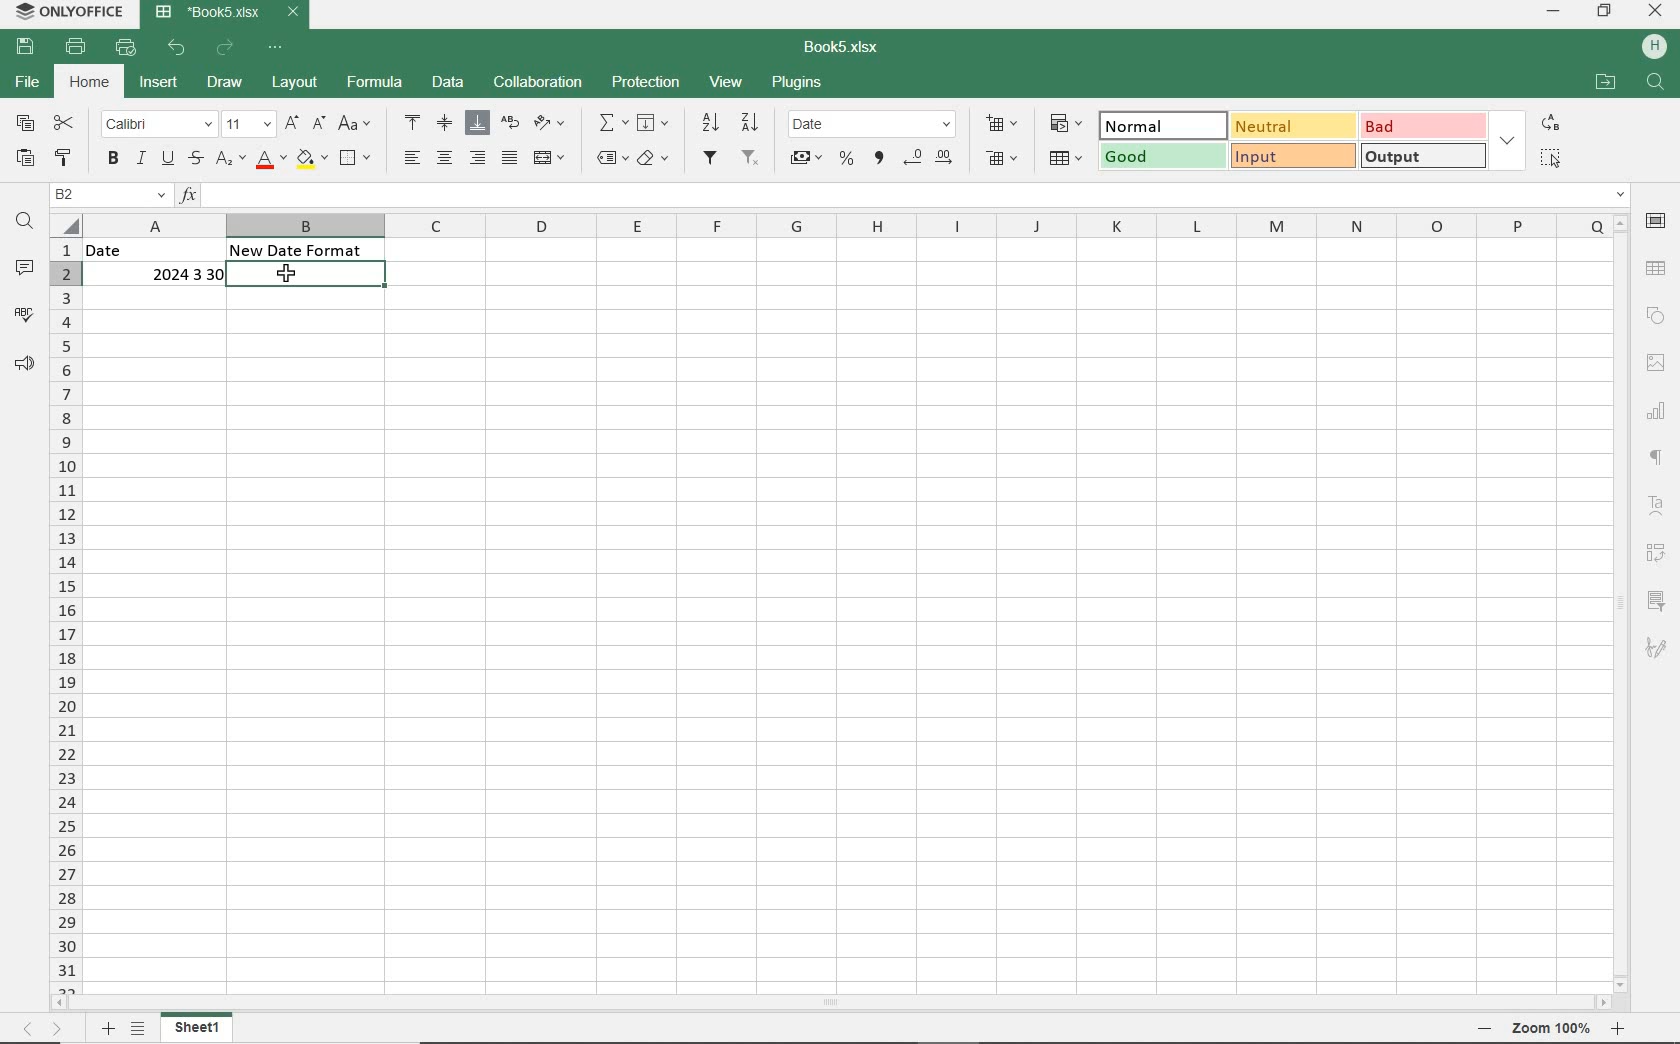 The height and width of the screenshot is (1044, 1680). Describe the element at coordinates (878, 160) in the screenshot. I see `COMMA STYLE` at that location.